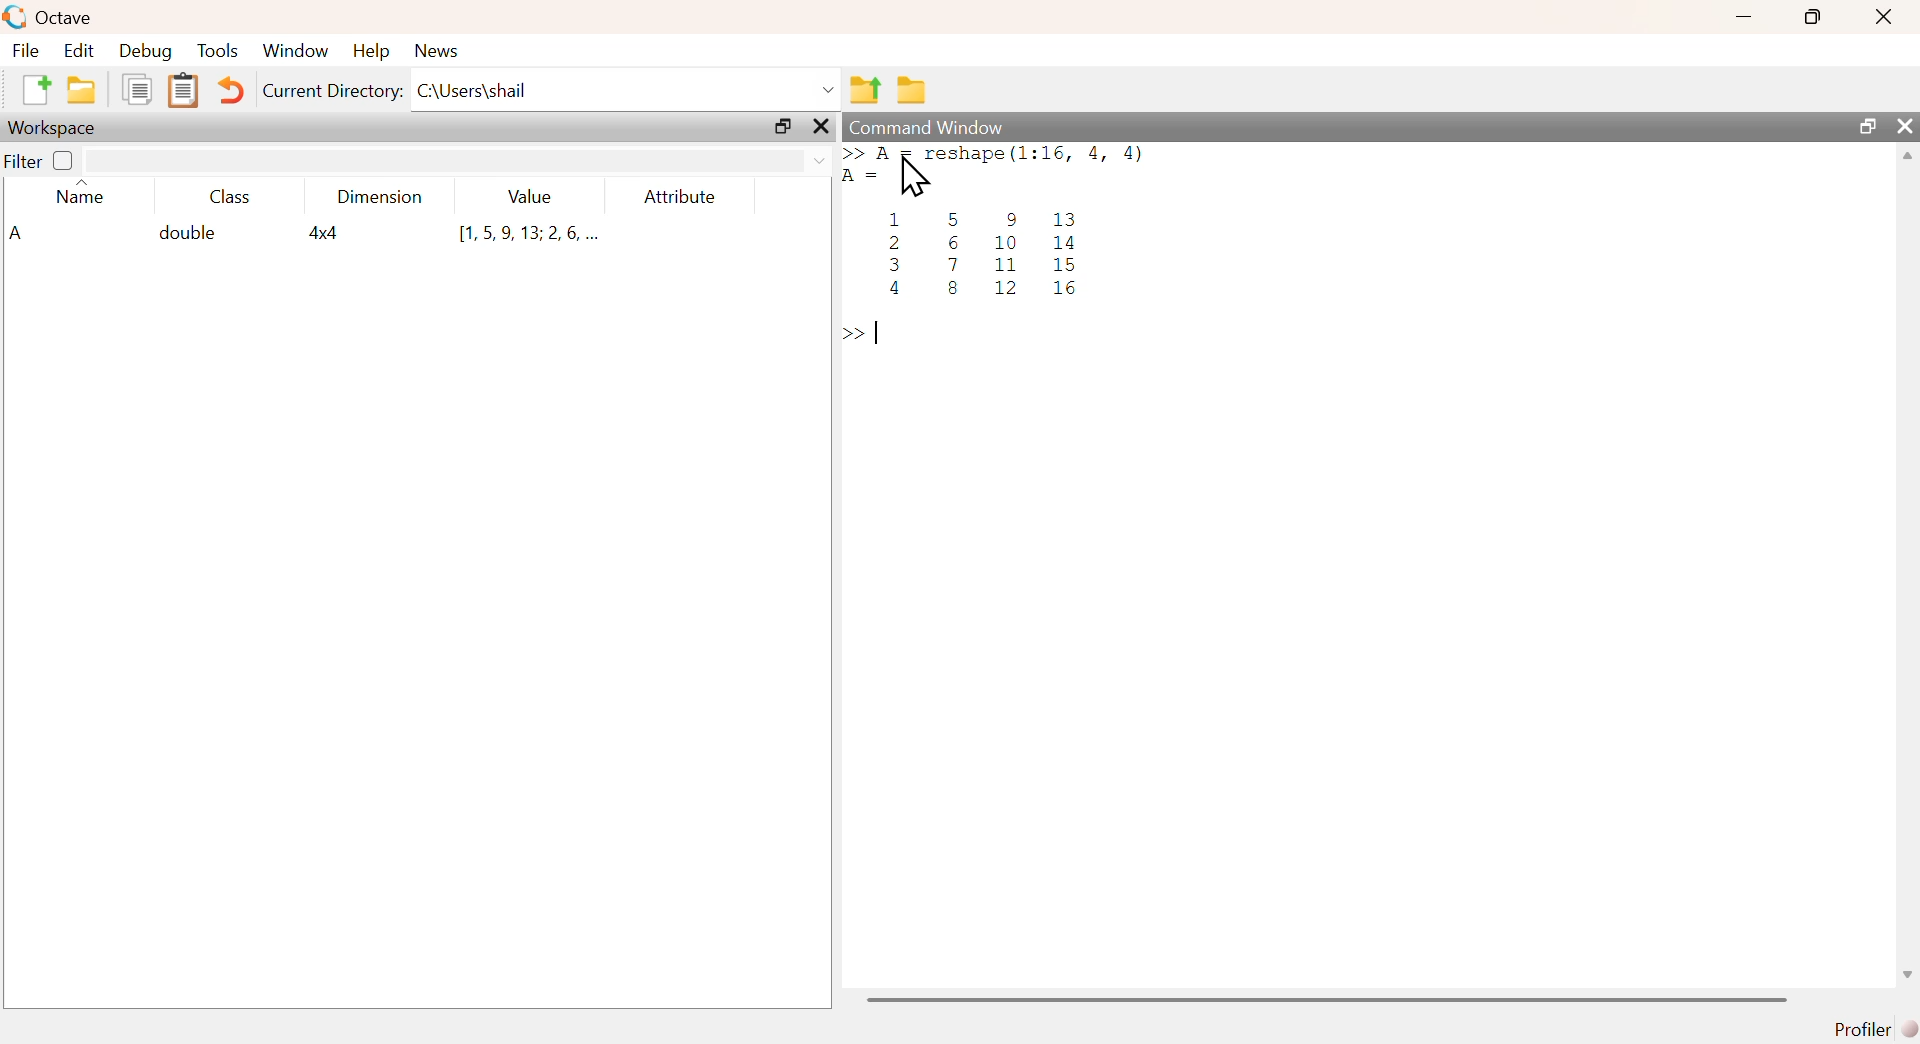 This screenshot has width=1920, height=1044. What do you see at coordinates (532, 198) in the screenshot?
I see `value` at bounding box center [532, 198].